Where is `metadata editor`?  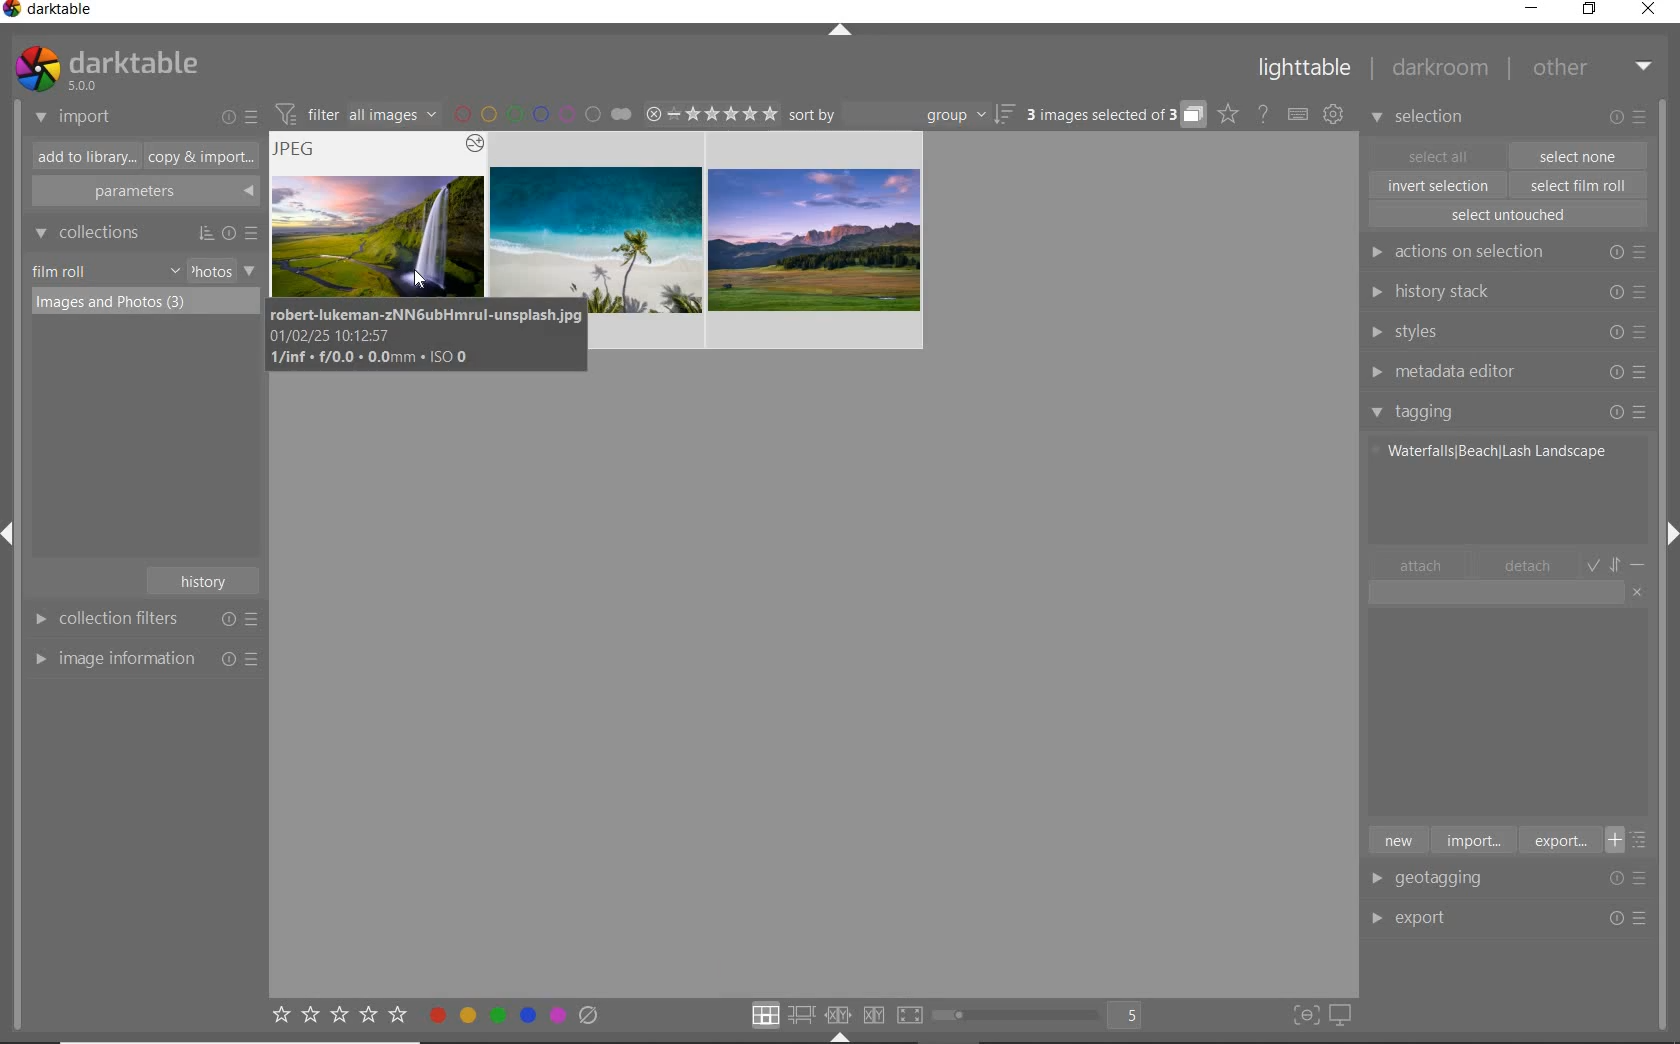 metadata editor is located at coordinates (1504, 372).